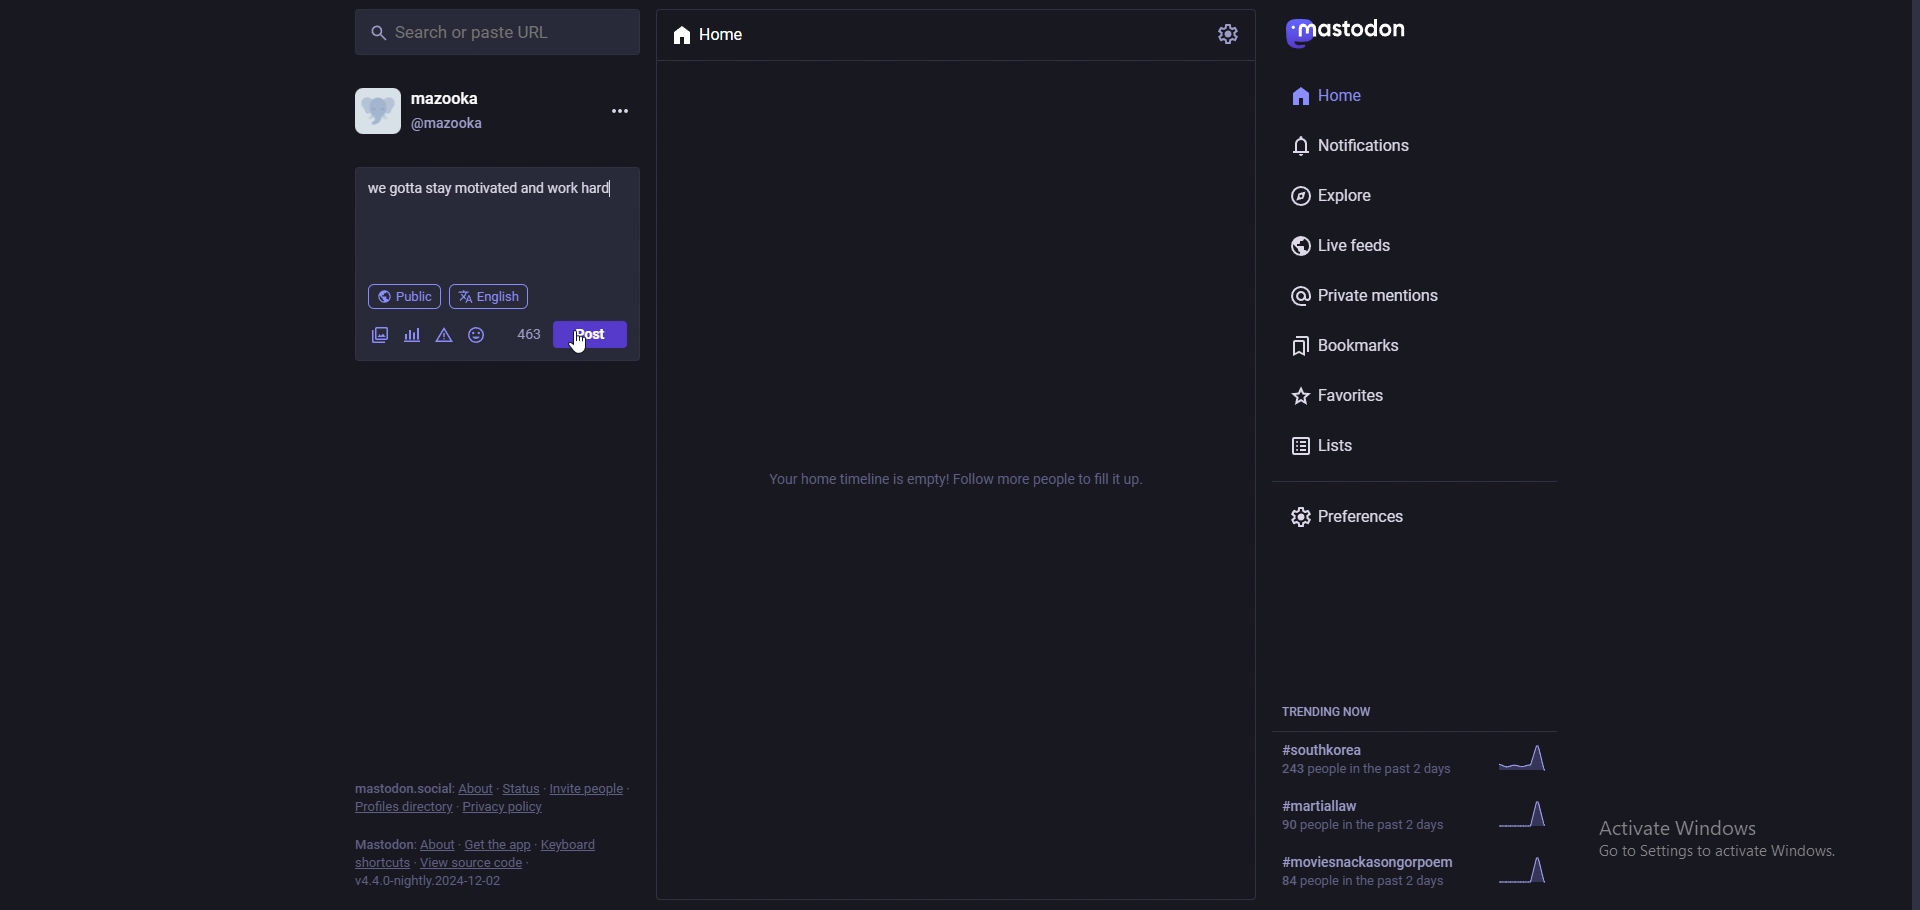  What do you see at coordinates (497, 32) in the screenshot?
I see `search bar` at bounding box center [497, 32].